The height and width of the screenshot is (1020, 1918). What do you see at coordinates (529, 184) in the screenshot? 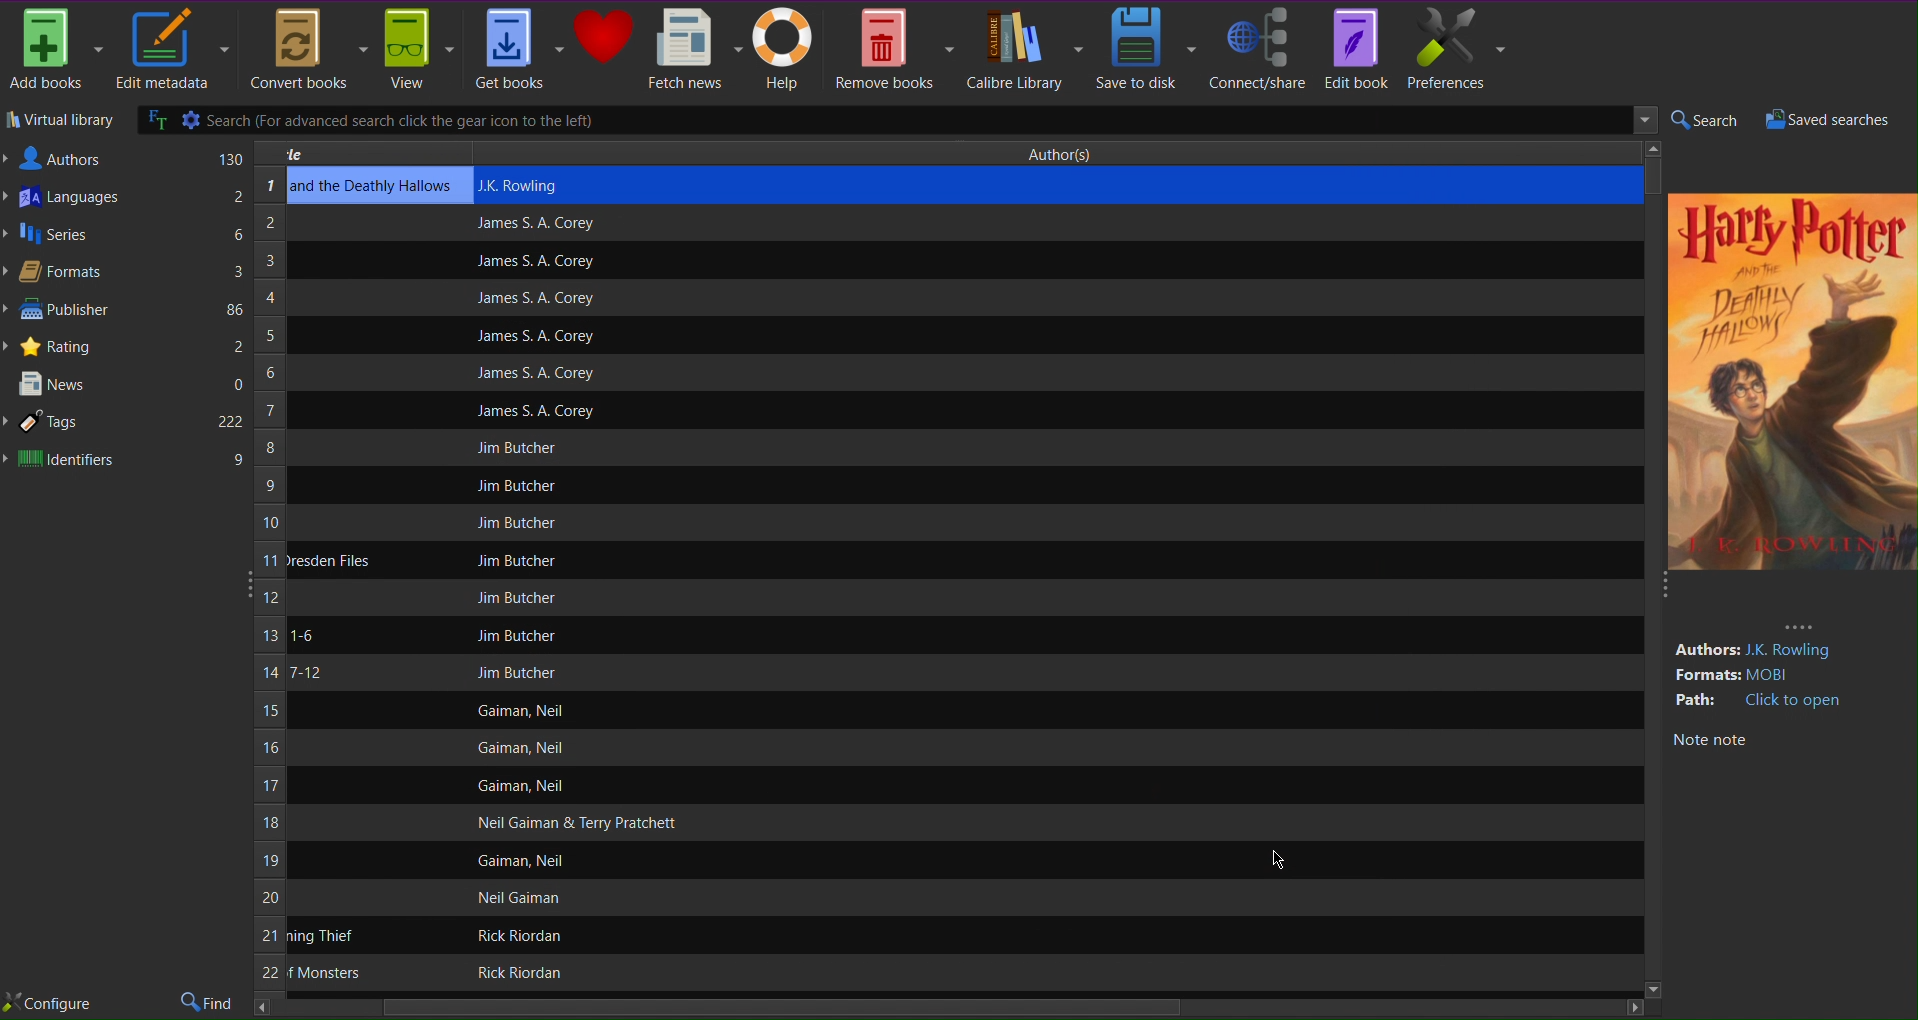
I see `JK. Rowling` at bounding box center [529, 184].